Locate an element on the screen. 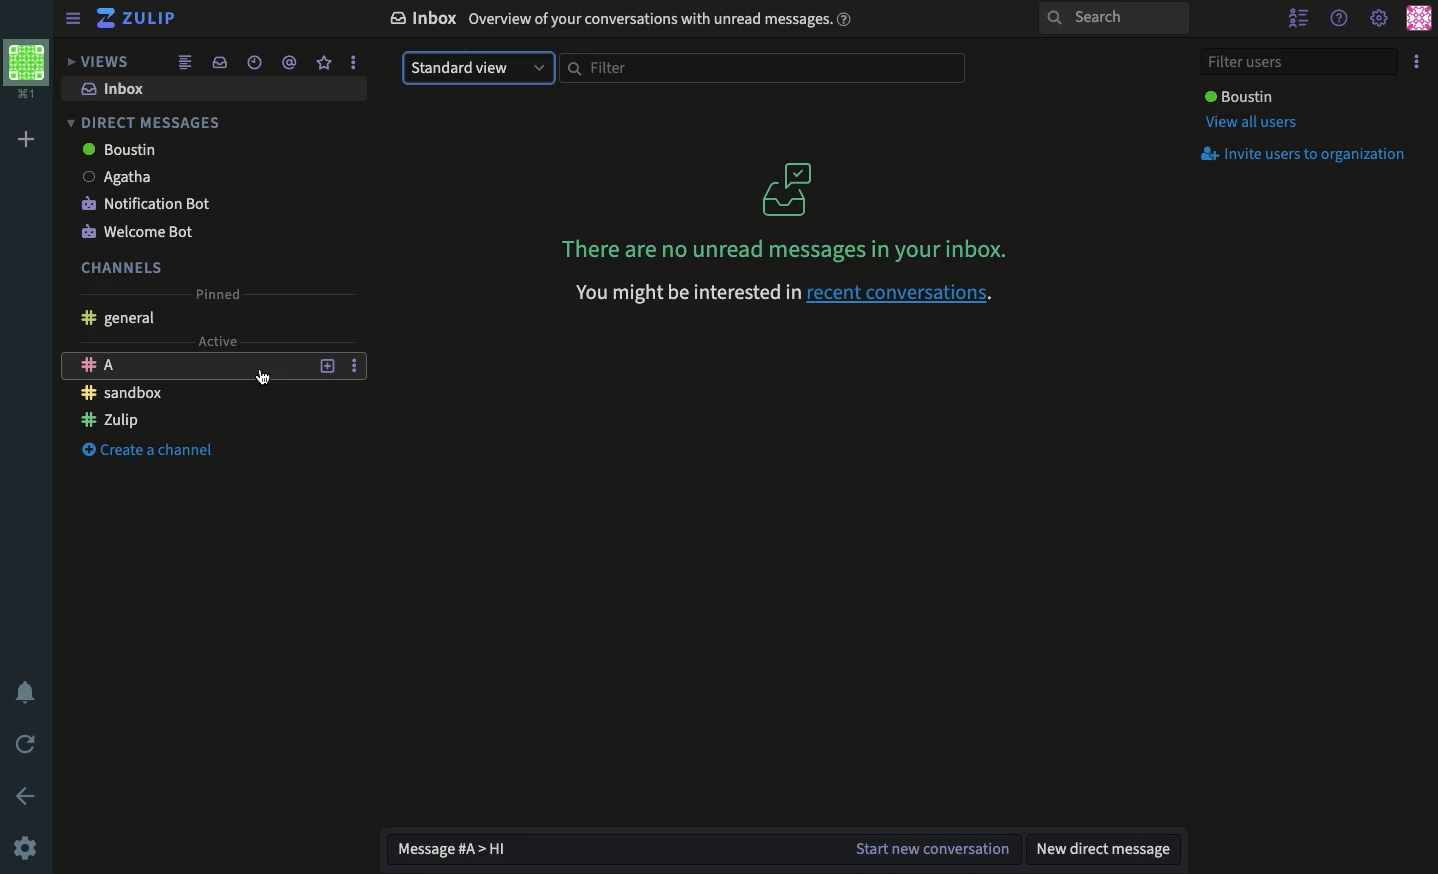 The height and width of the screenshot is (874, 1438). Add is located at coordinates (27, 140).